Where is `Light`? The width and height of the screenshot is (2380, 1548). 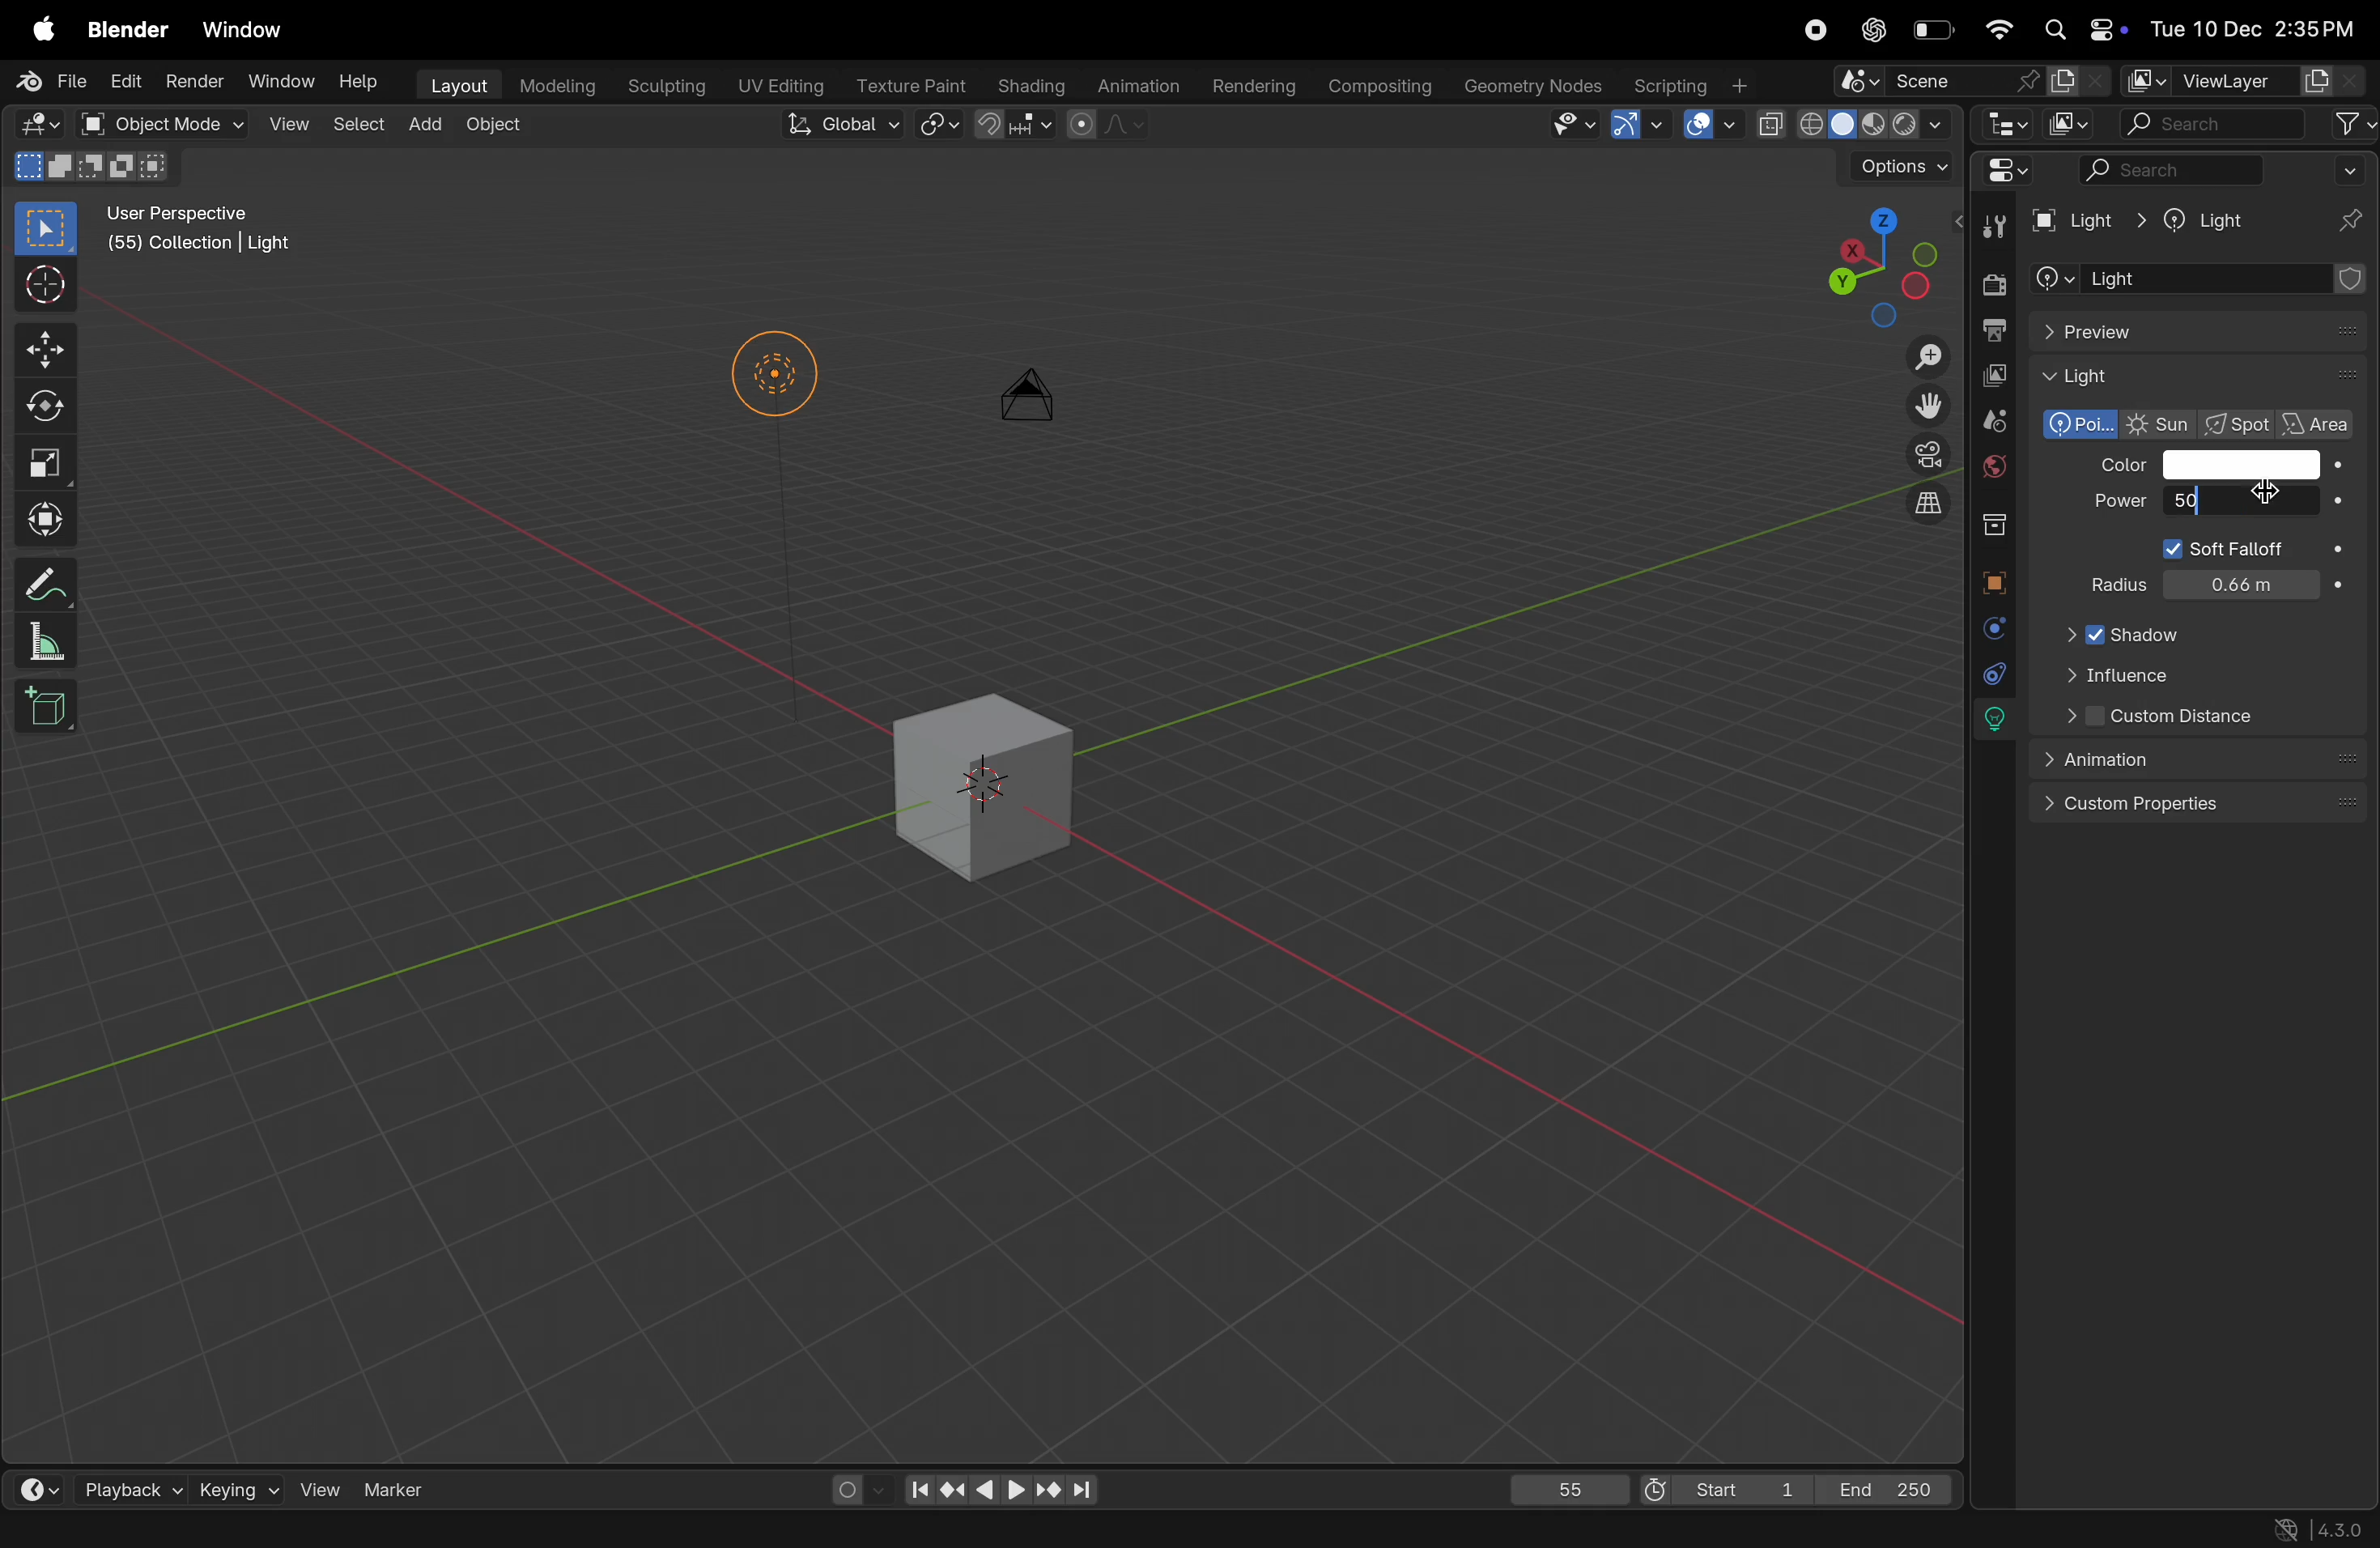
Light is located at coordinates (2196, 378).